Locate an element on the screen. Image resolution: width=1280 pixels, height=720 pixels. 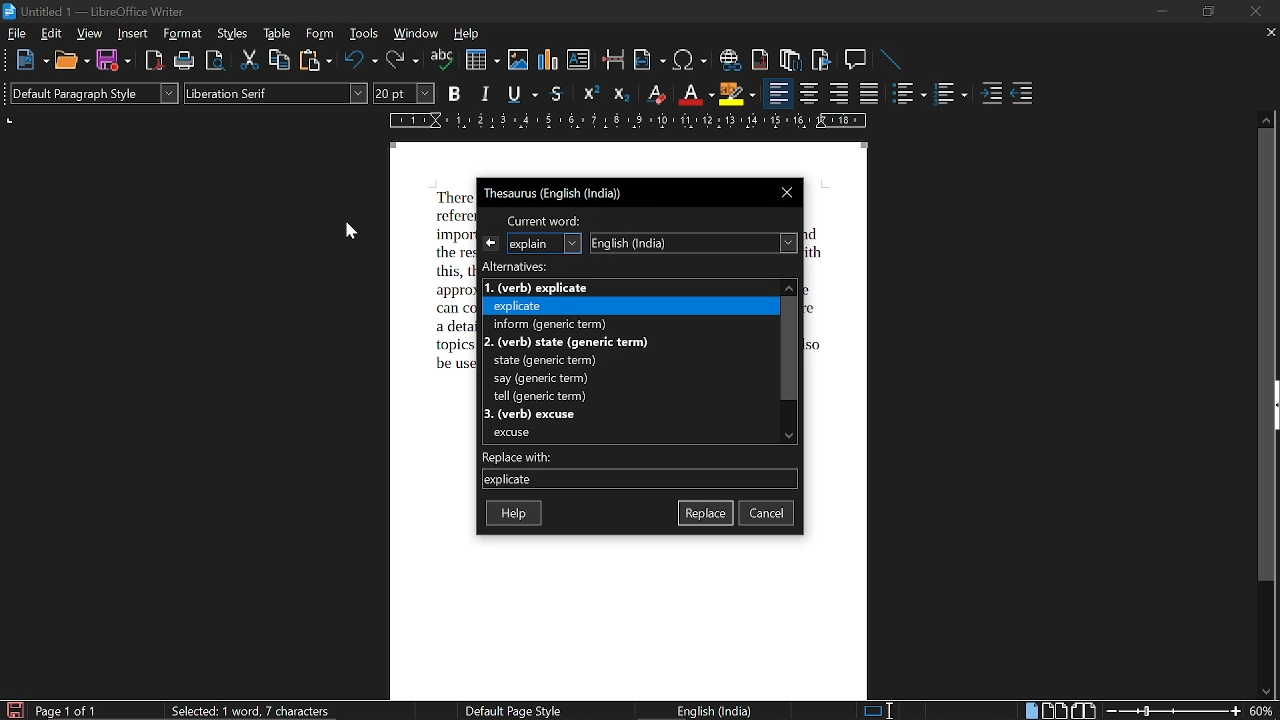
align left is located at coordinates (776, 93).